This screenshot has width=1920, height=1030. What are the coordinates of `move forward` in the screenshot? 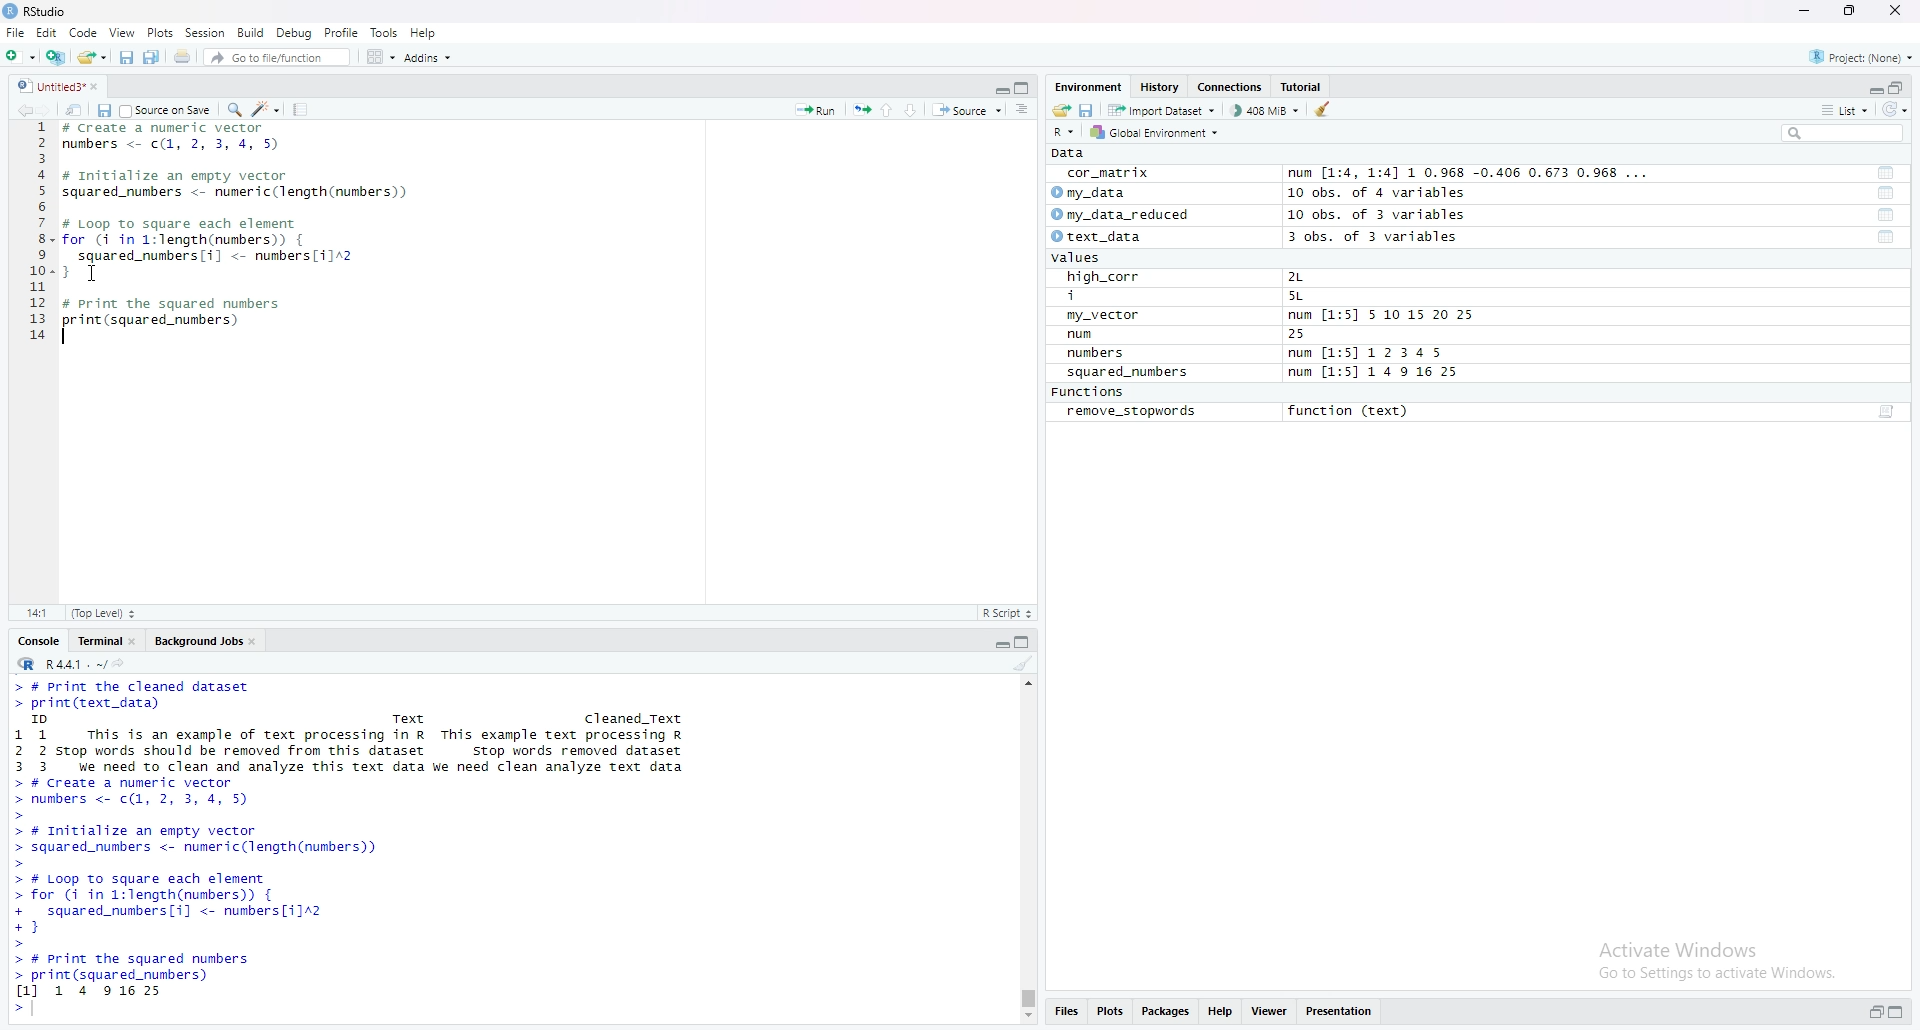 It's located at (49, 108).